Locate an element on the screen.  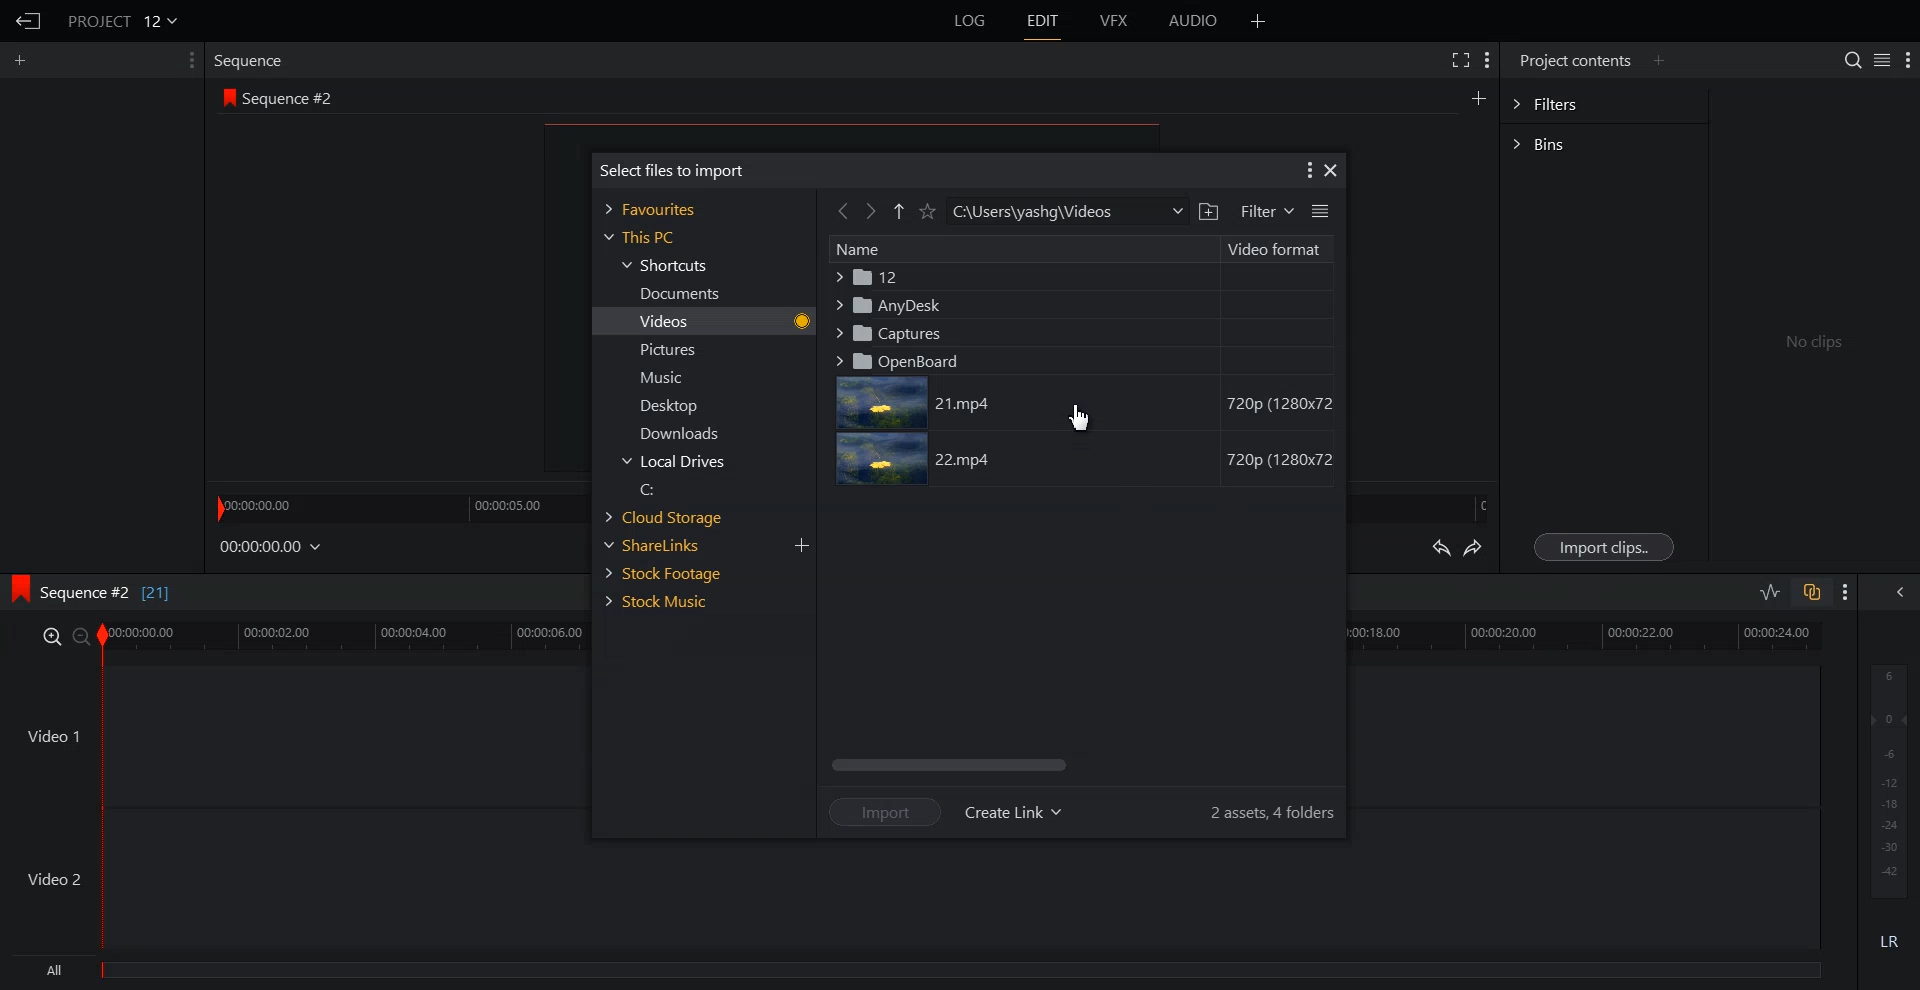
AUDIO is located at coordinates (1194, 21).